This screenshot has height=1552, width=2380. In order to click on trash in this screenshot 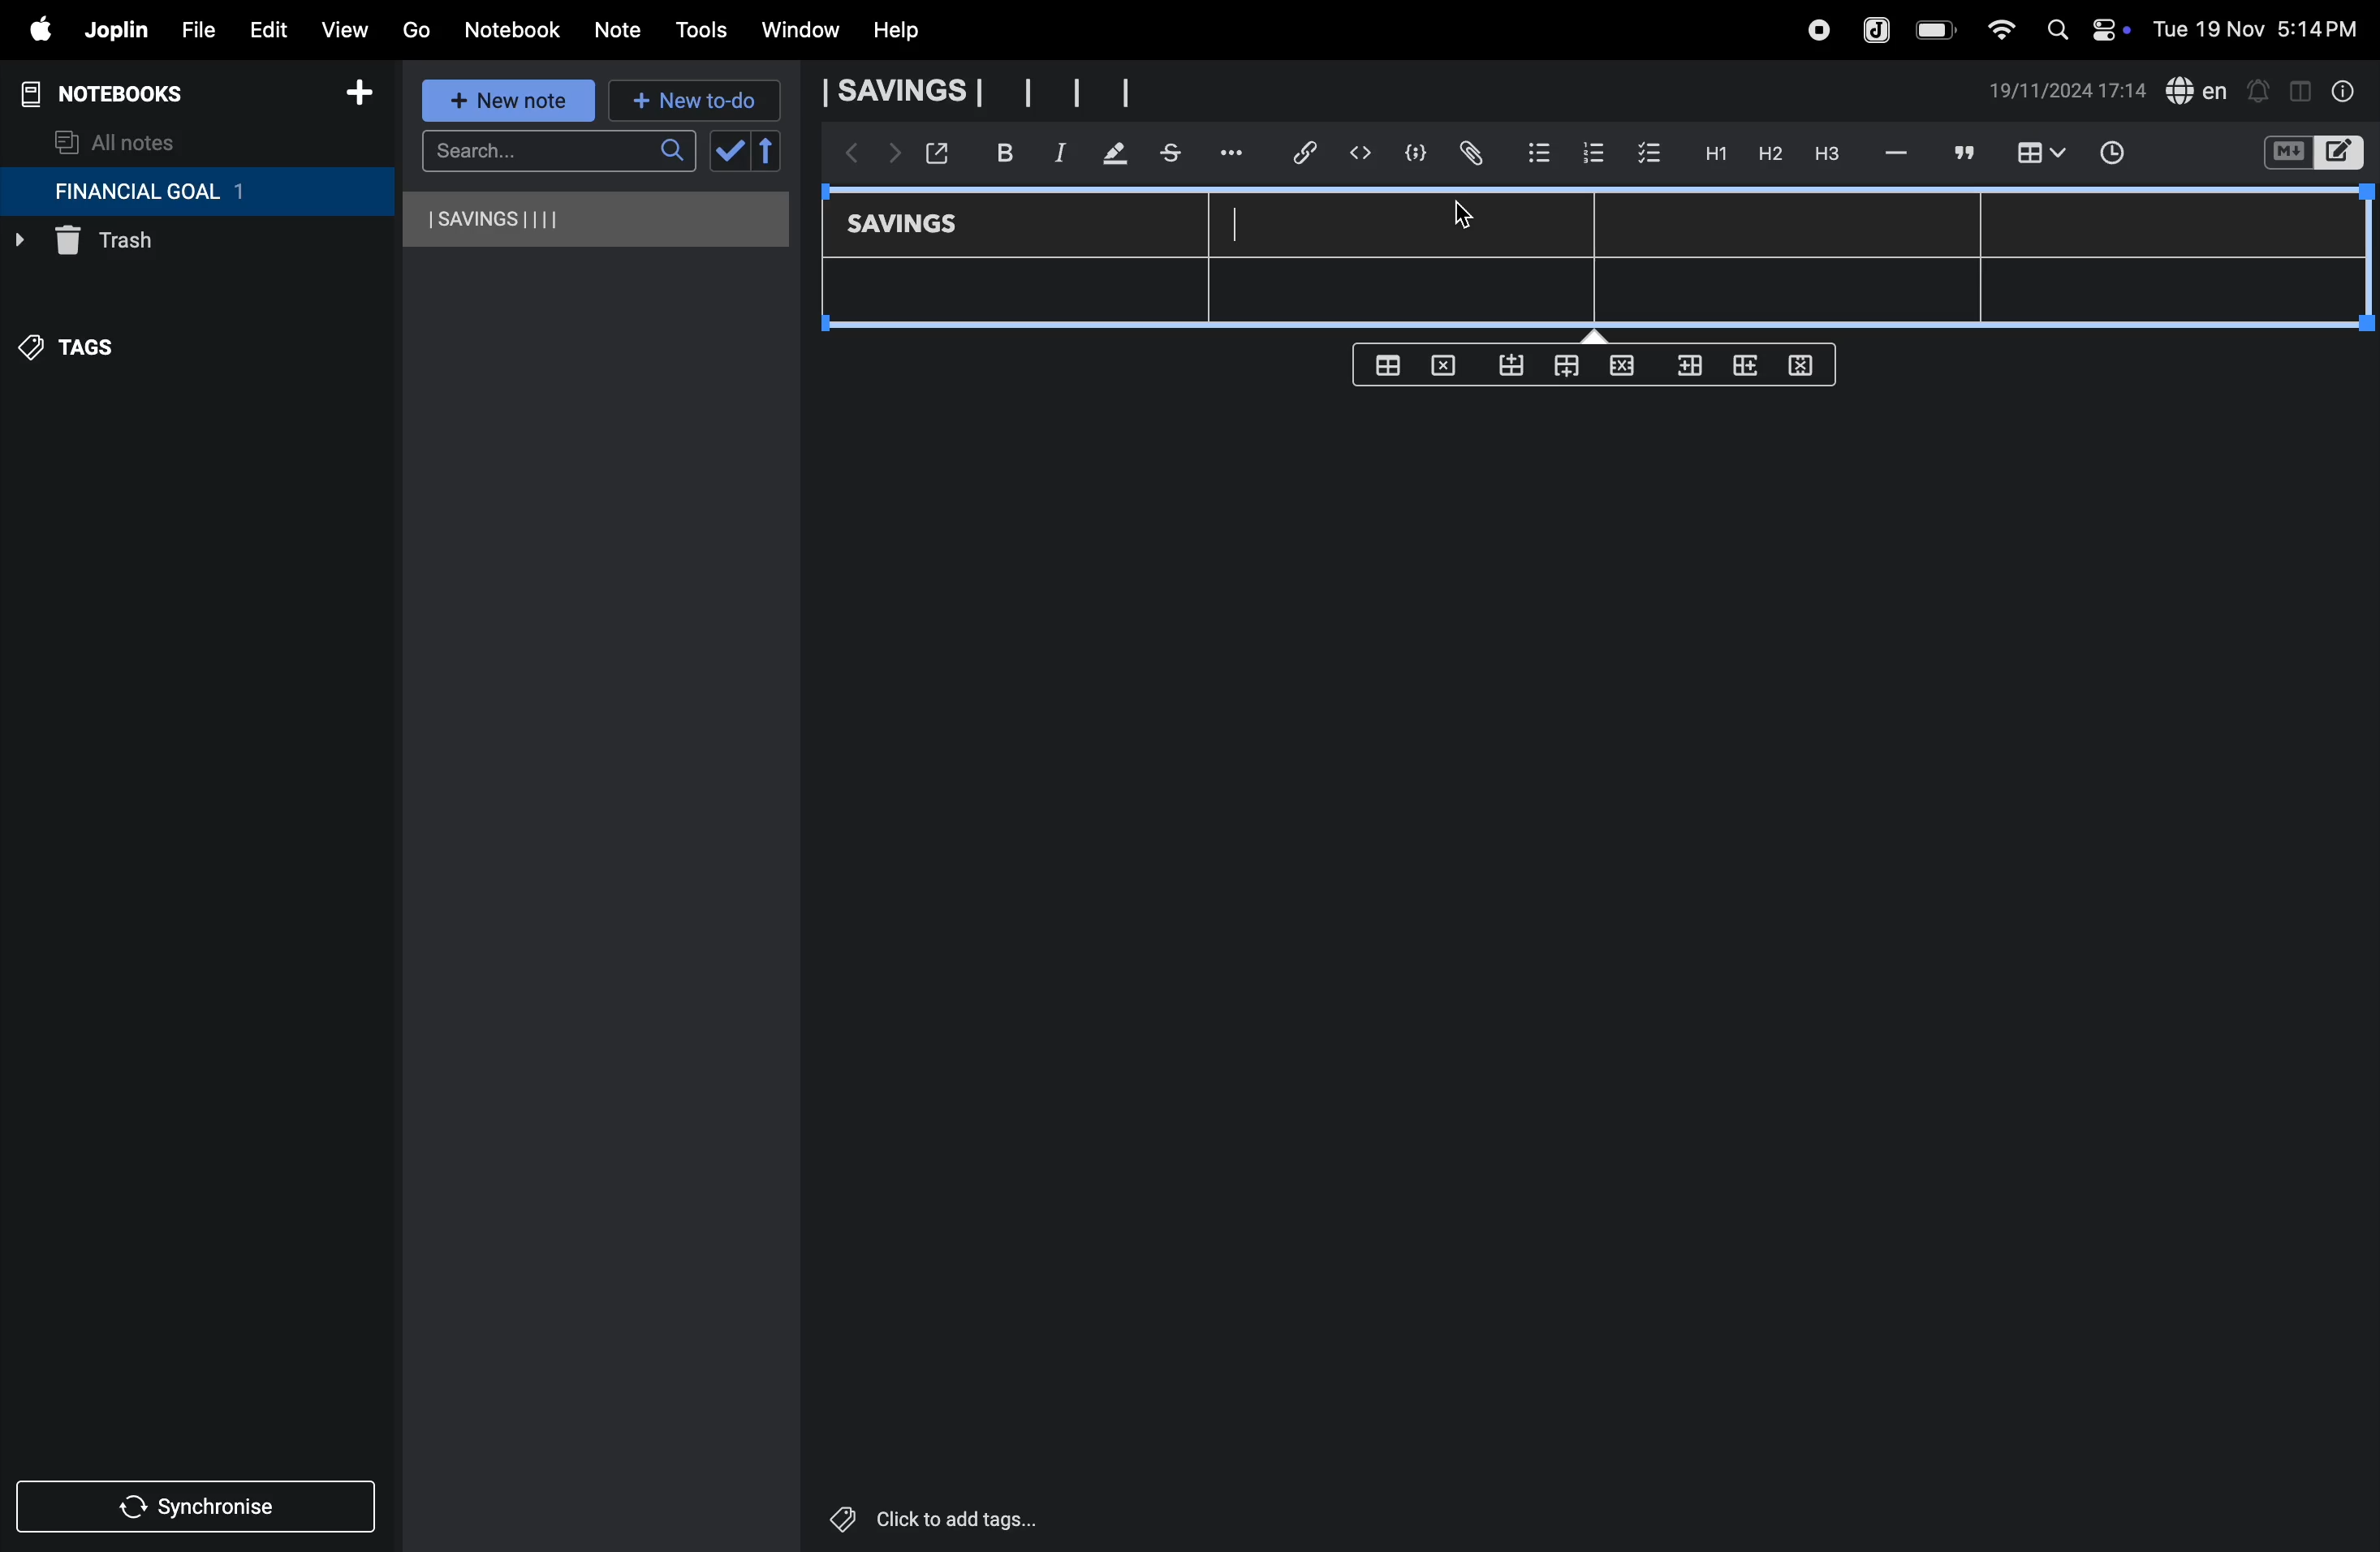, I will do `click(155, 246)`.